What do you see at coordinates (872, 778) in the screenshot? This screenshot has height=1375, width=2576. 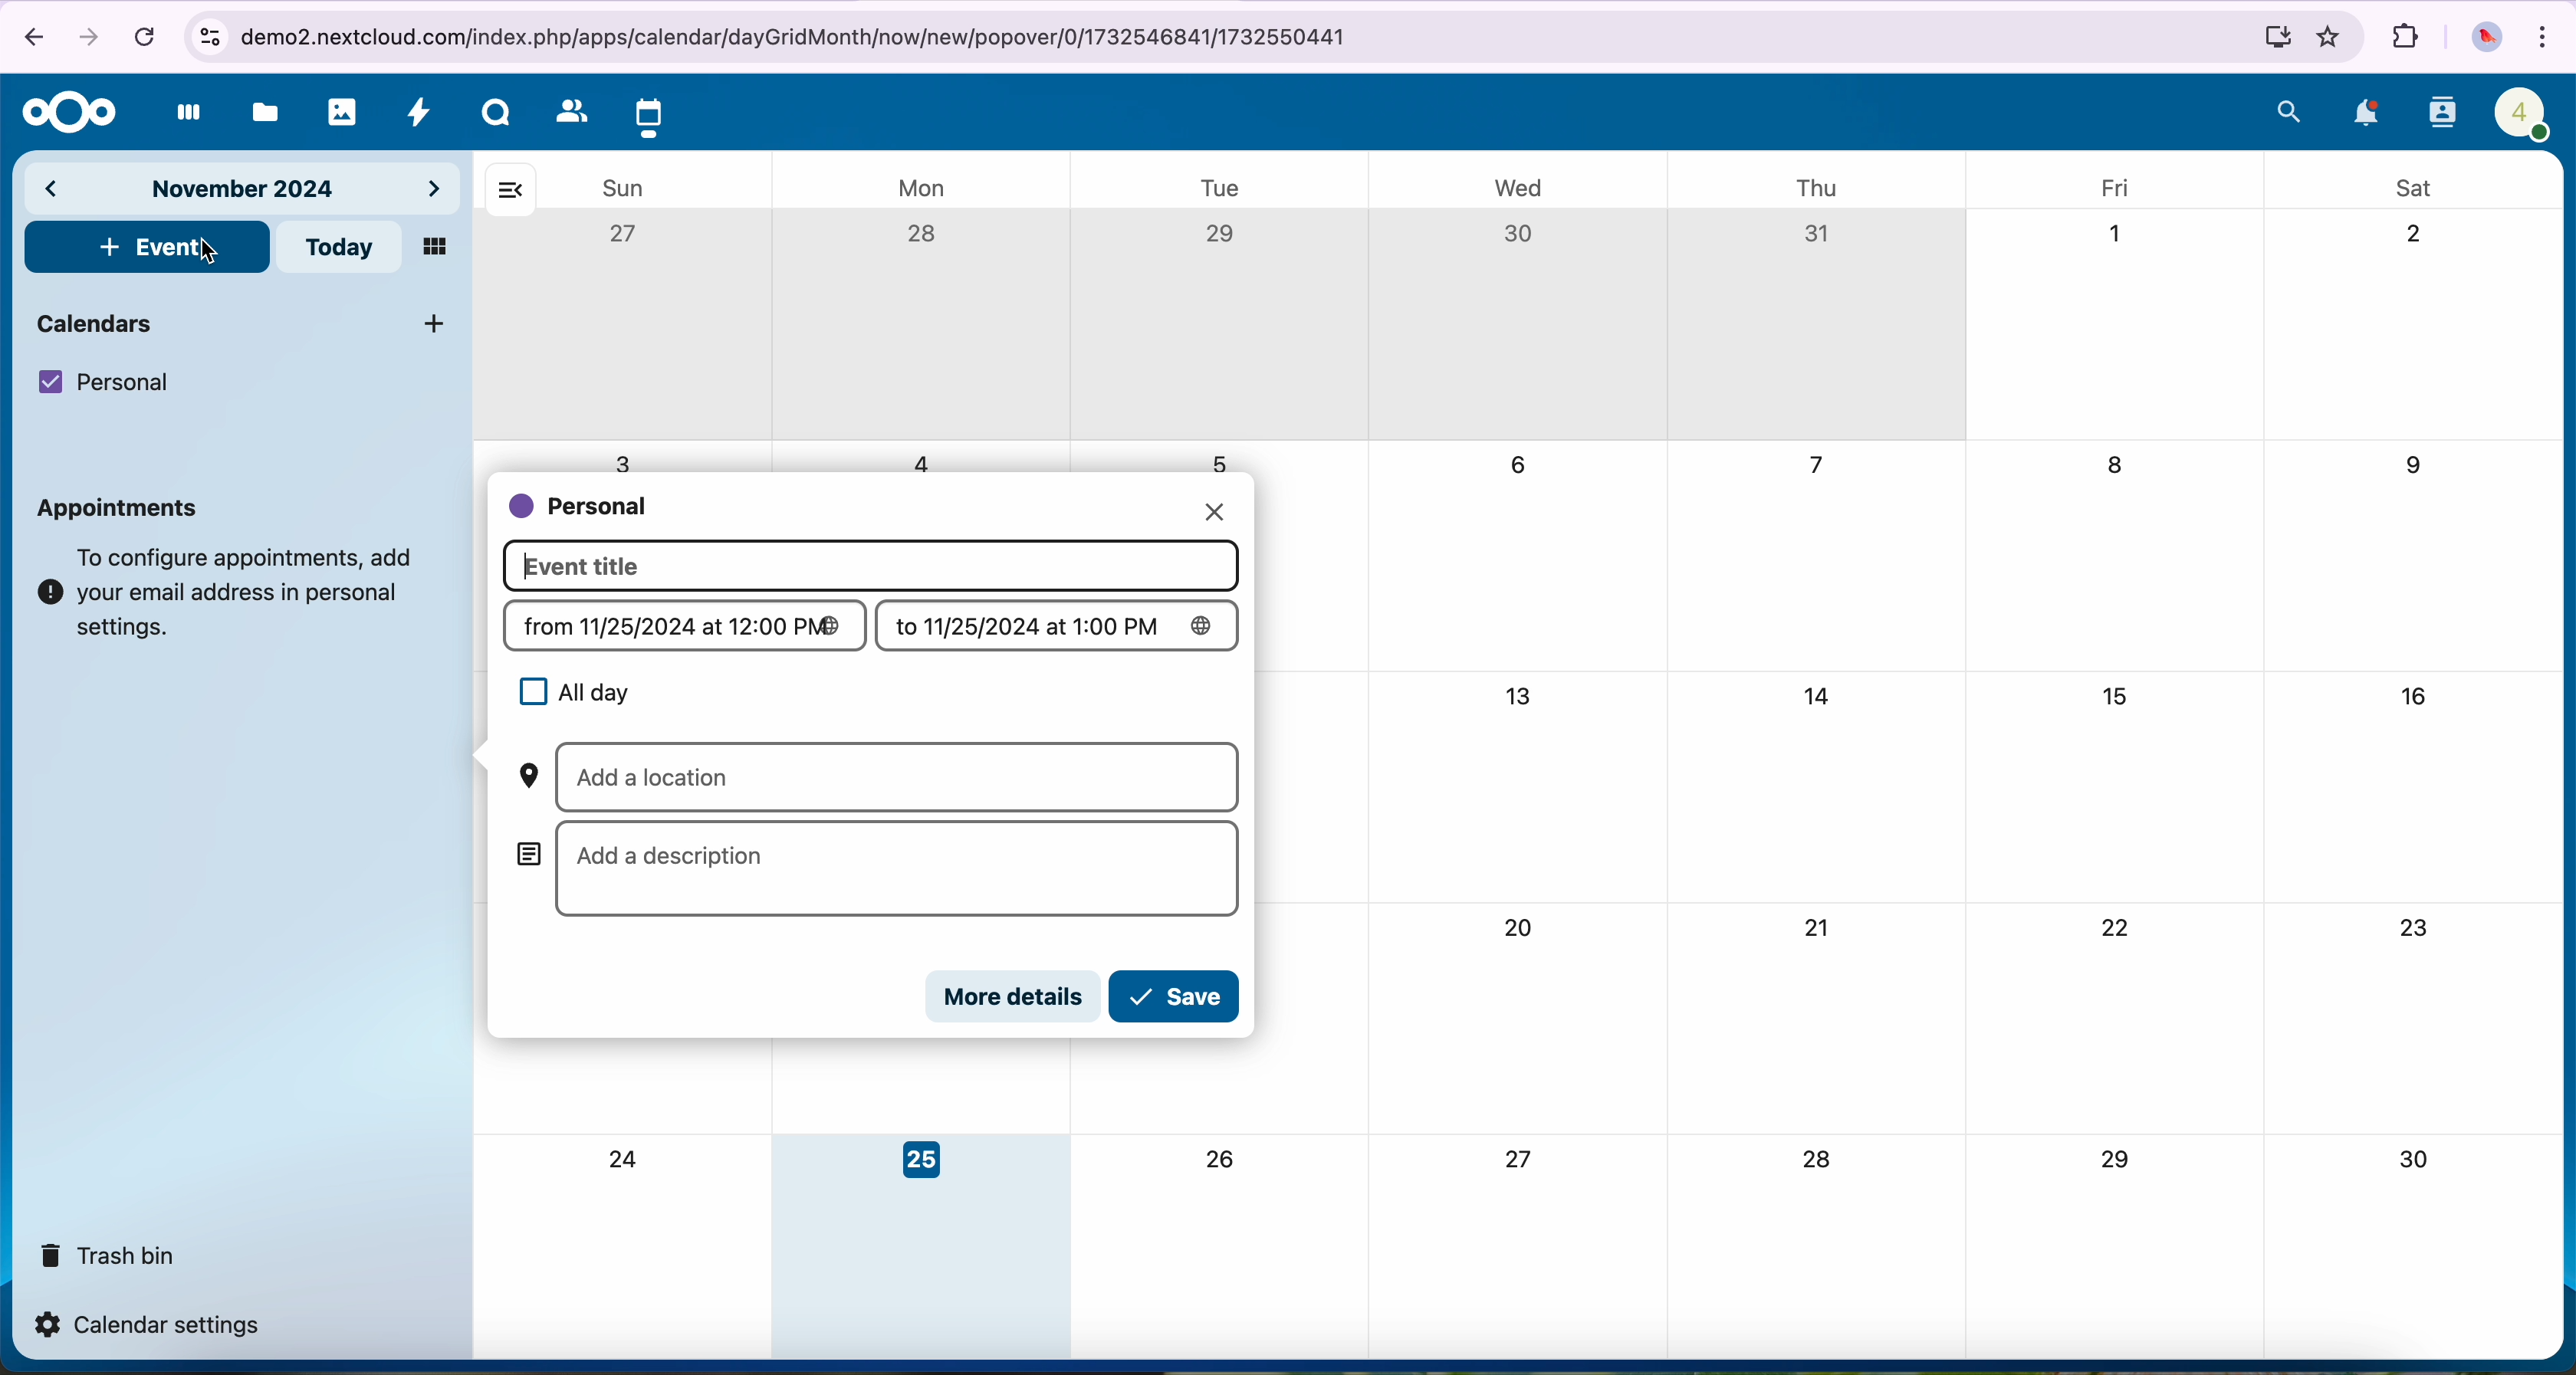 I see `add a location` at bounding box center [872, 778].